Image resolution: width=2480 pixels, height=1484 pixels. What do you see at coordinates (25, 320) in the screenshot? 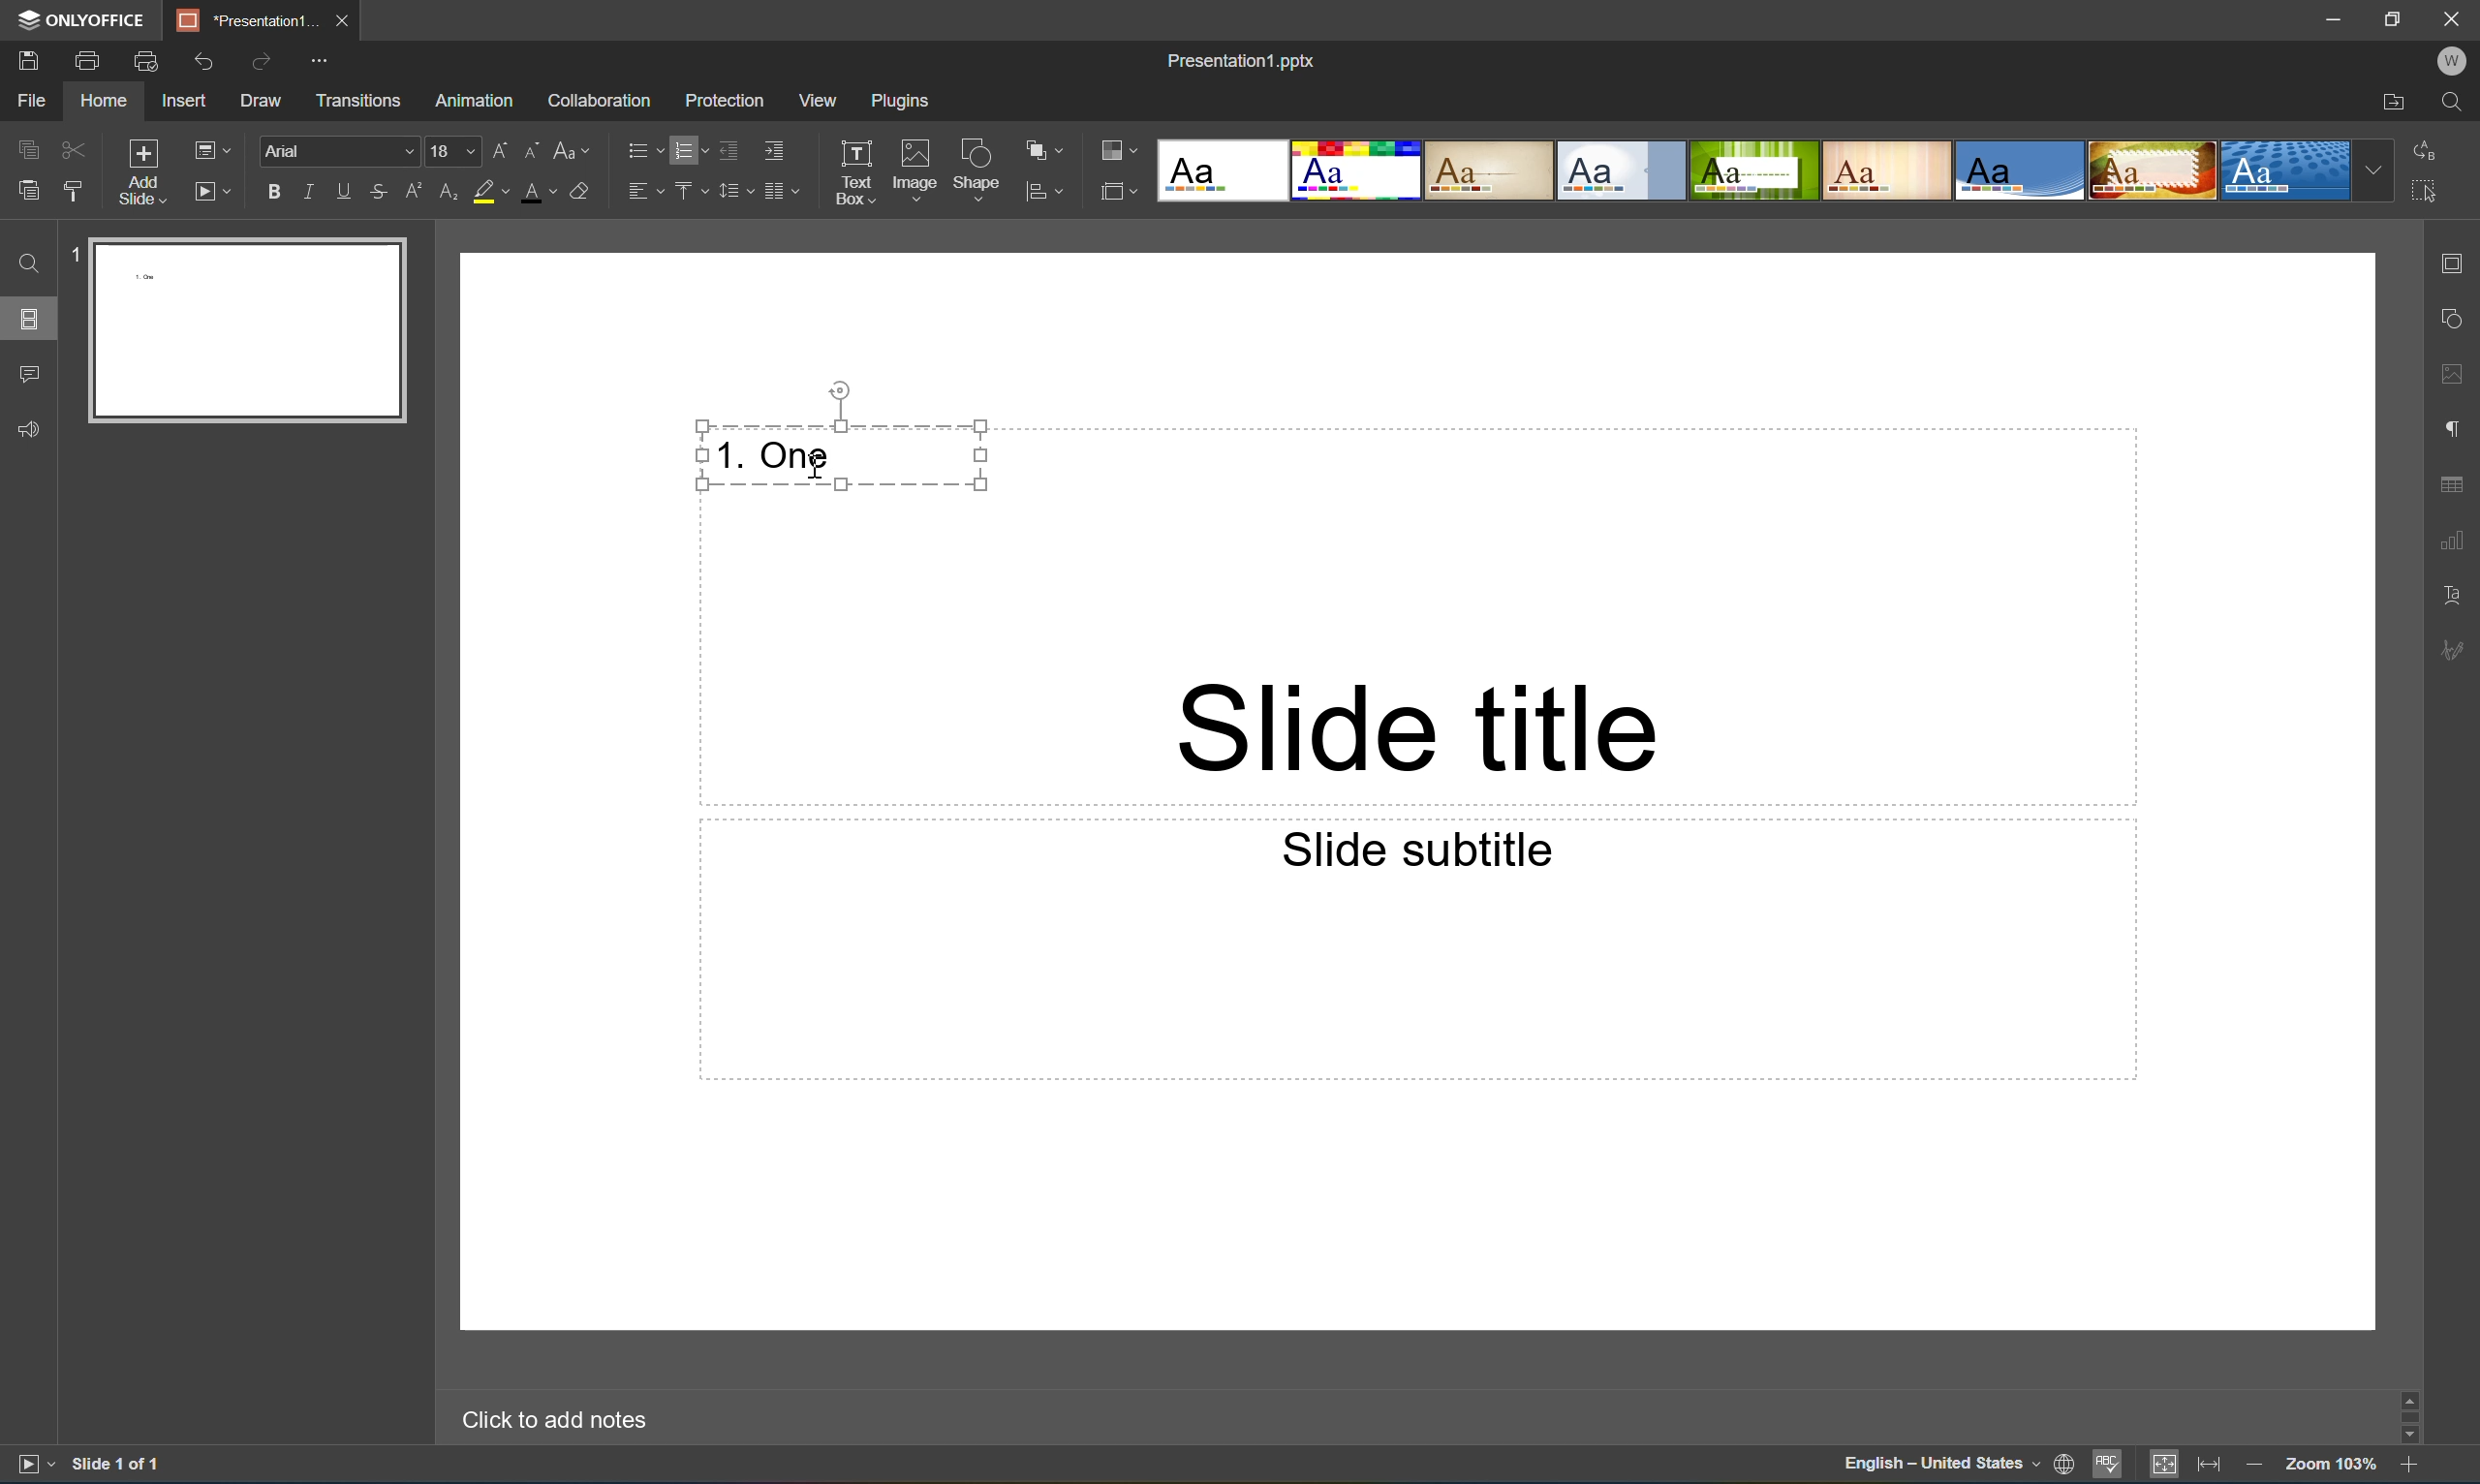
I see `Slides` at bounding box center [25, 320].